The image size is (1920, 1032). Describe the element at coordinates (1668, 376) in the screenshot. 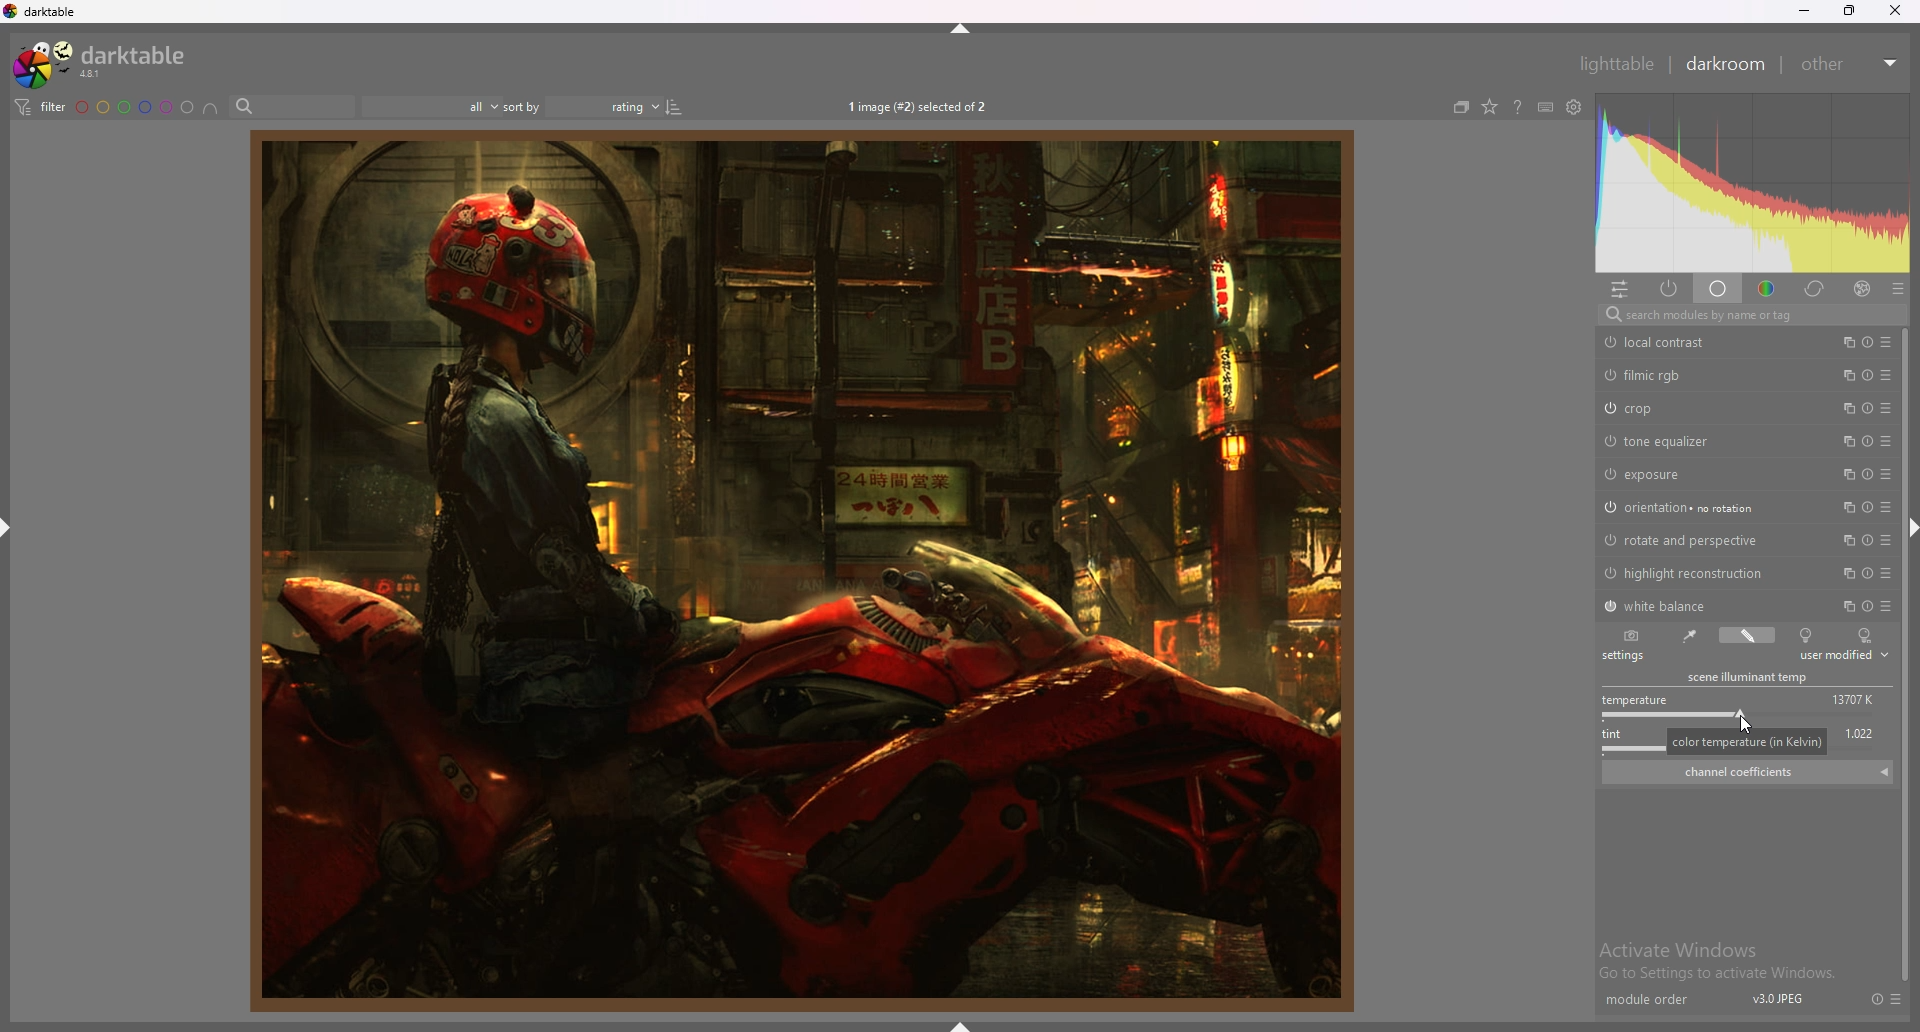

I see `filmic rgb` at that location.